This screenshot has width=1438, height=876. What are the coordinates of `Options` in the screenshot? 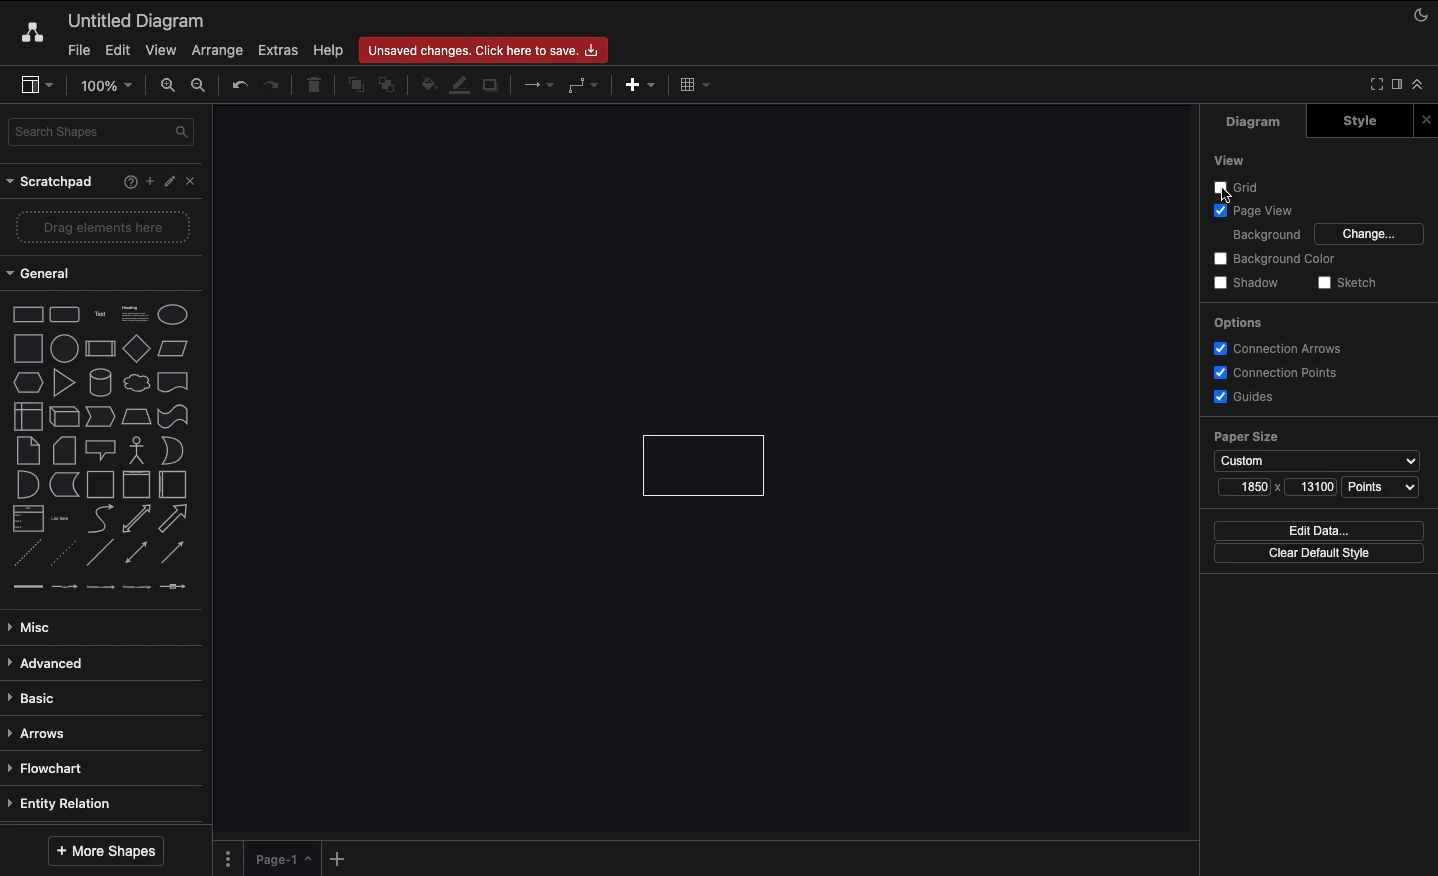 It's located at (1242, 322).